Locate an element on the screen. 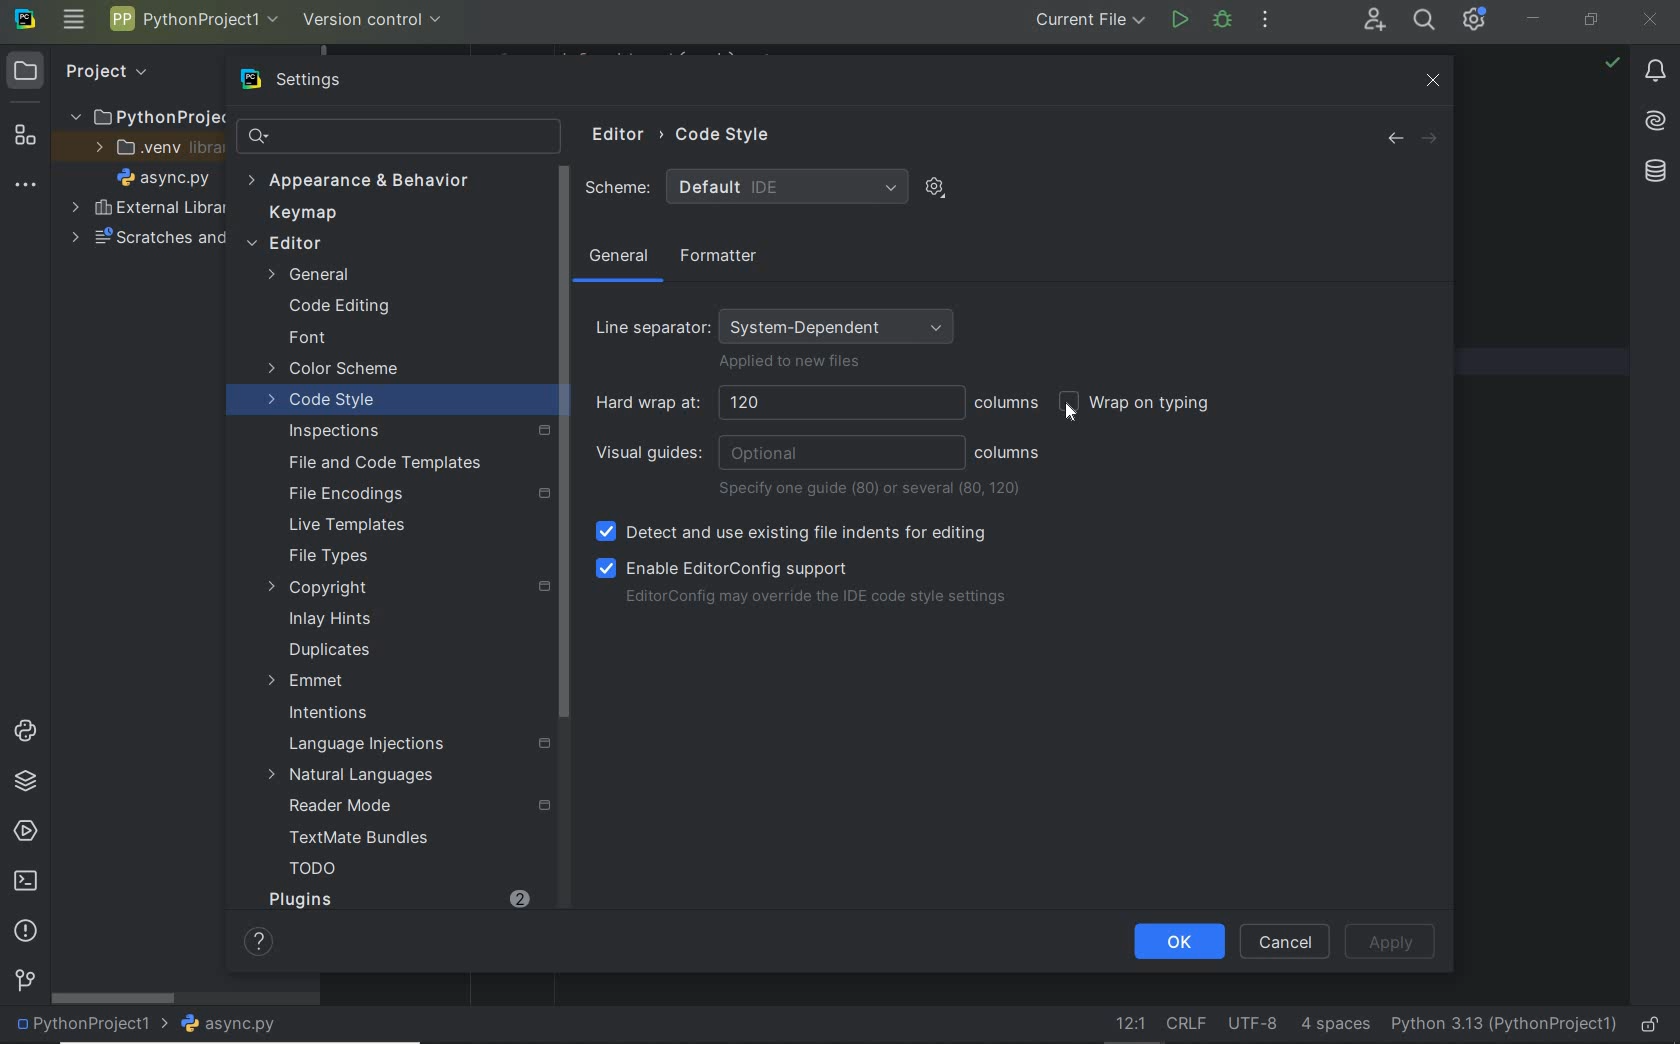 Image resolution: width=1680 pixels, height=1044 pixels. TextMate Bundles is located at coordinates (352, 839).